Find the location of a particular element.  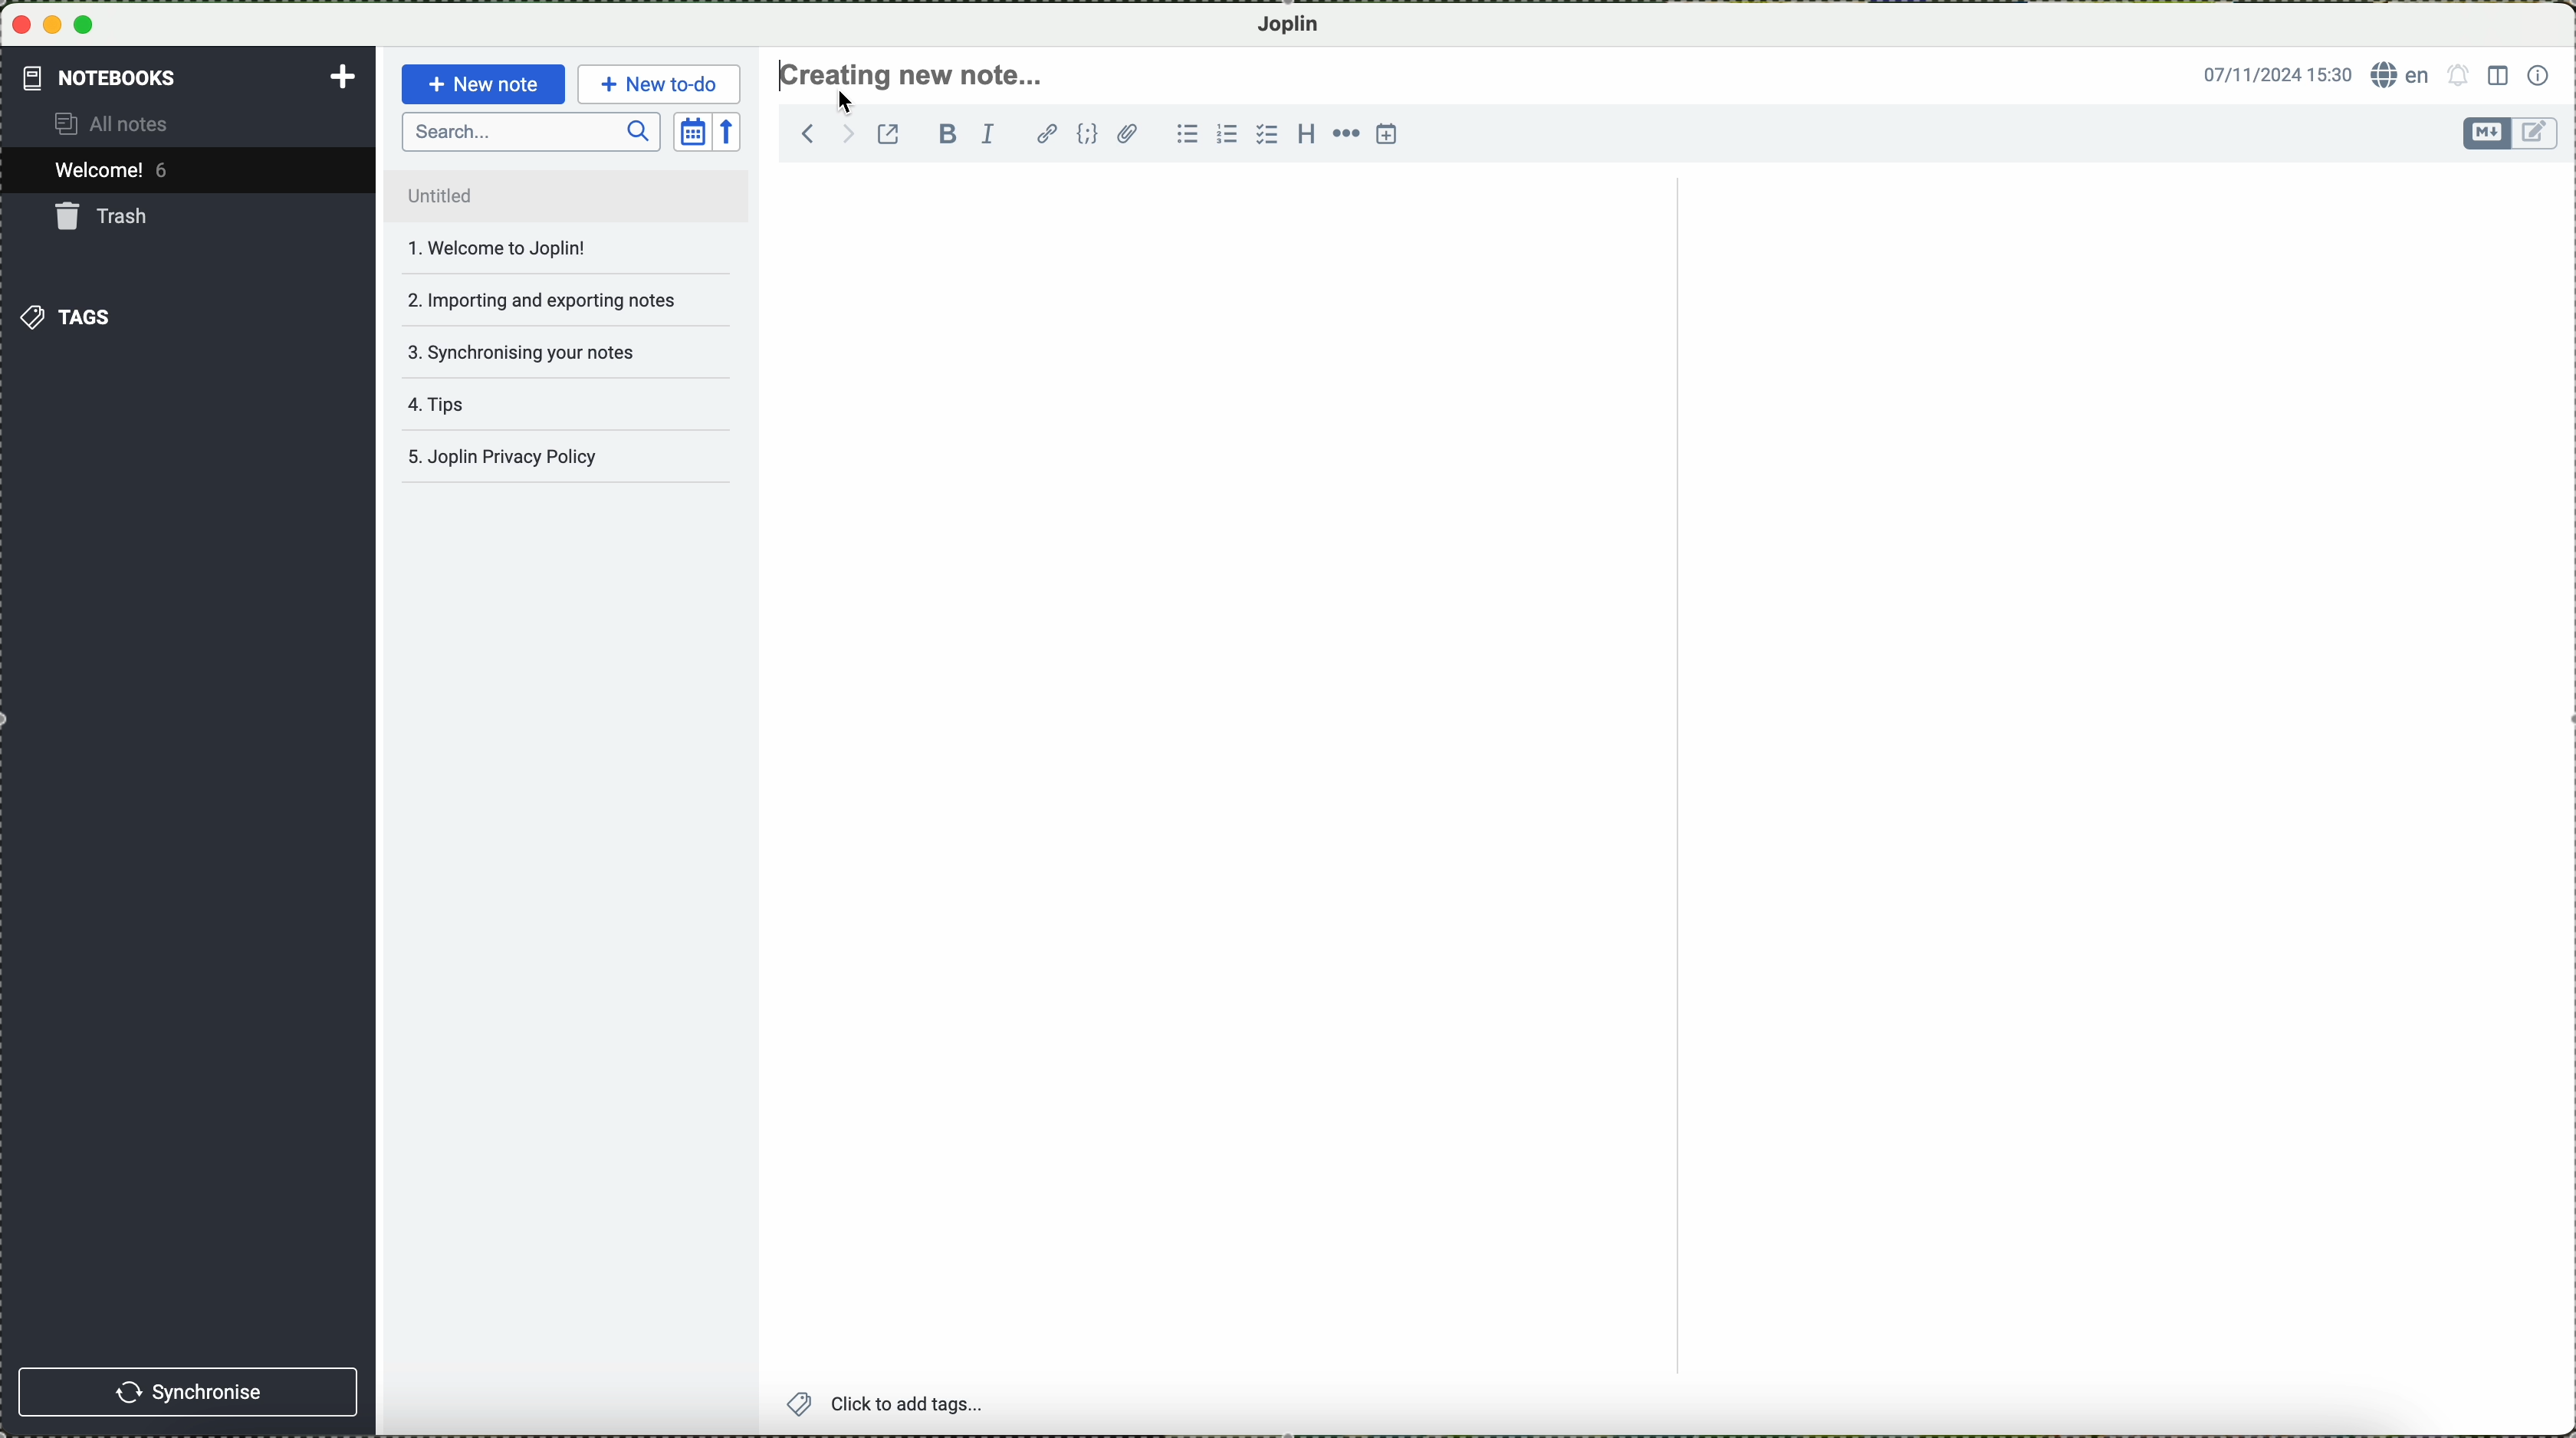

cursor is located at coordinates (852, 103).